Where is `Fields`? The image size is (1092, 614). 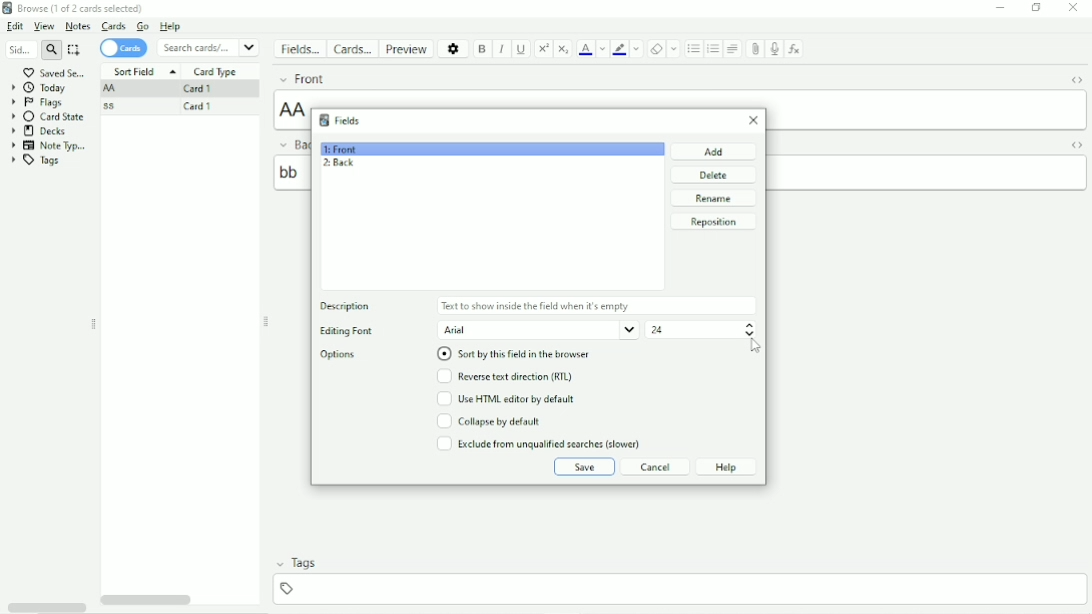 Fields is located at coordinates (299, 51).